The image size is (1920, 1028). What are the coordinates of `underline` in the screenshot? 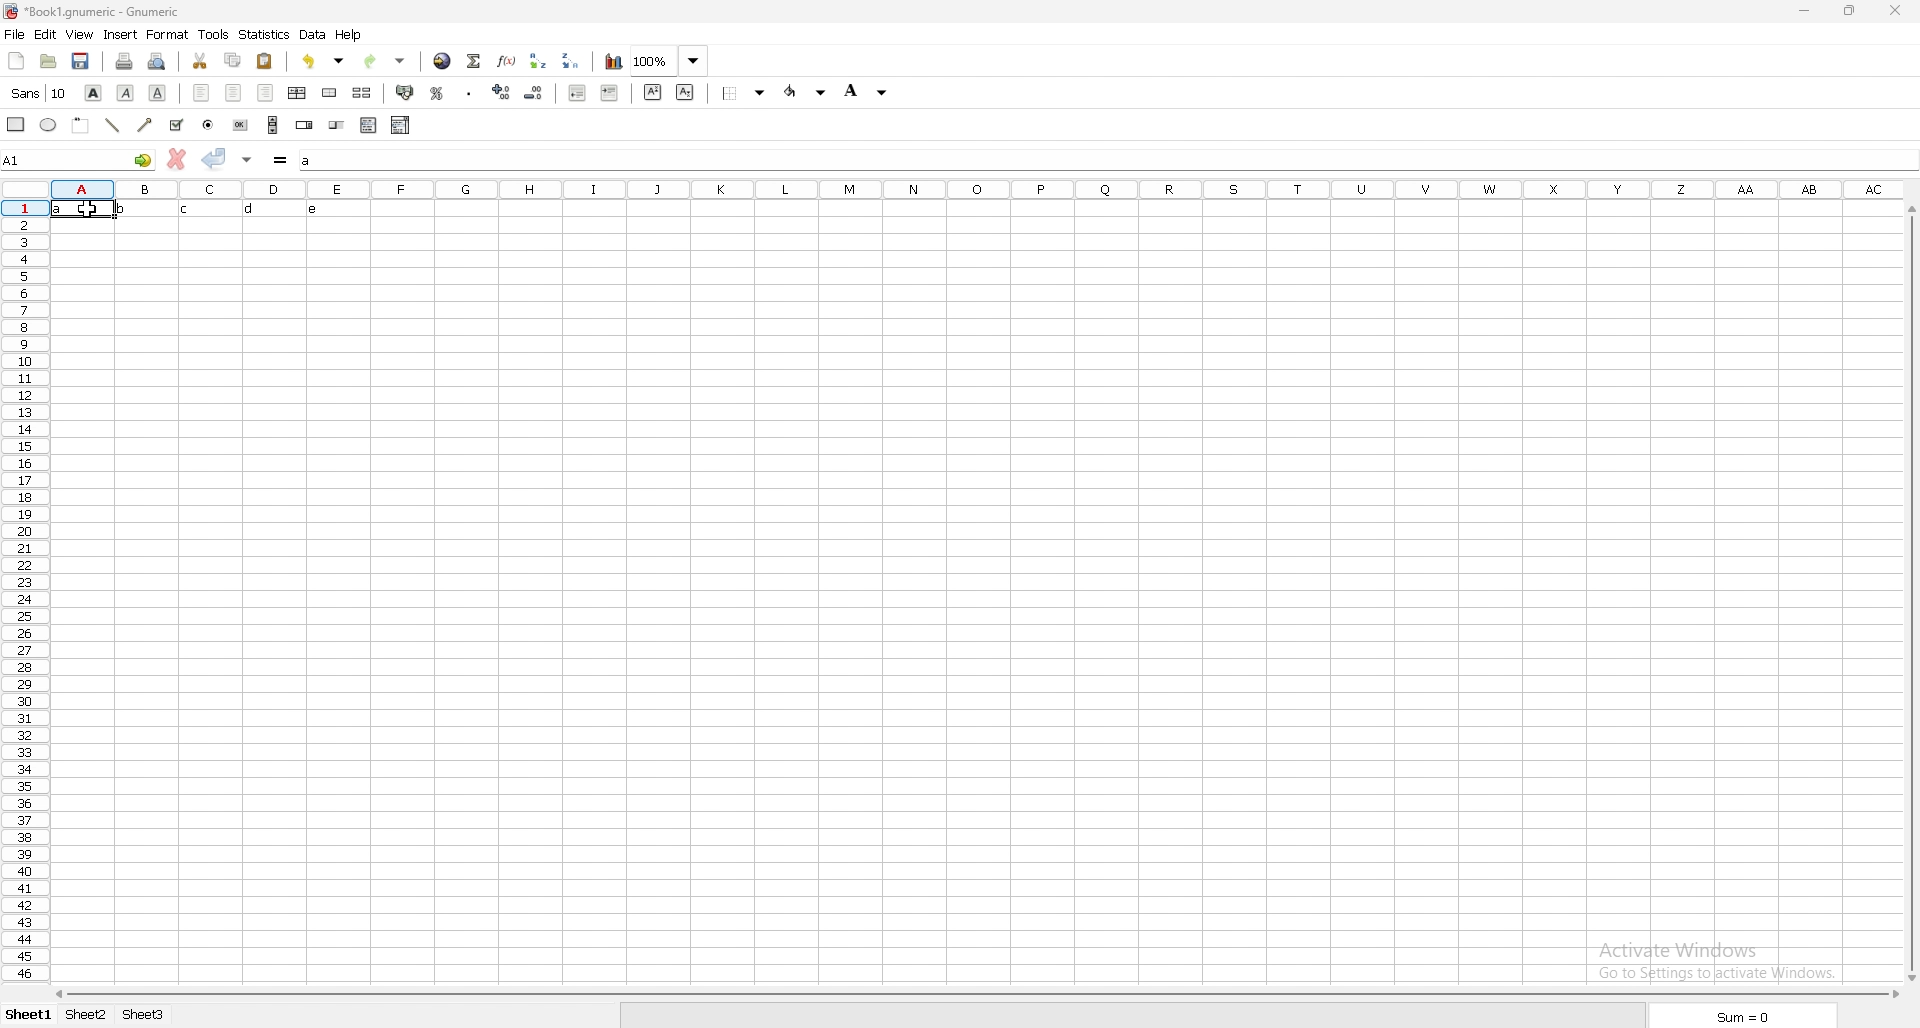 It's located at (158, 93).